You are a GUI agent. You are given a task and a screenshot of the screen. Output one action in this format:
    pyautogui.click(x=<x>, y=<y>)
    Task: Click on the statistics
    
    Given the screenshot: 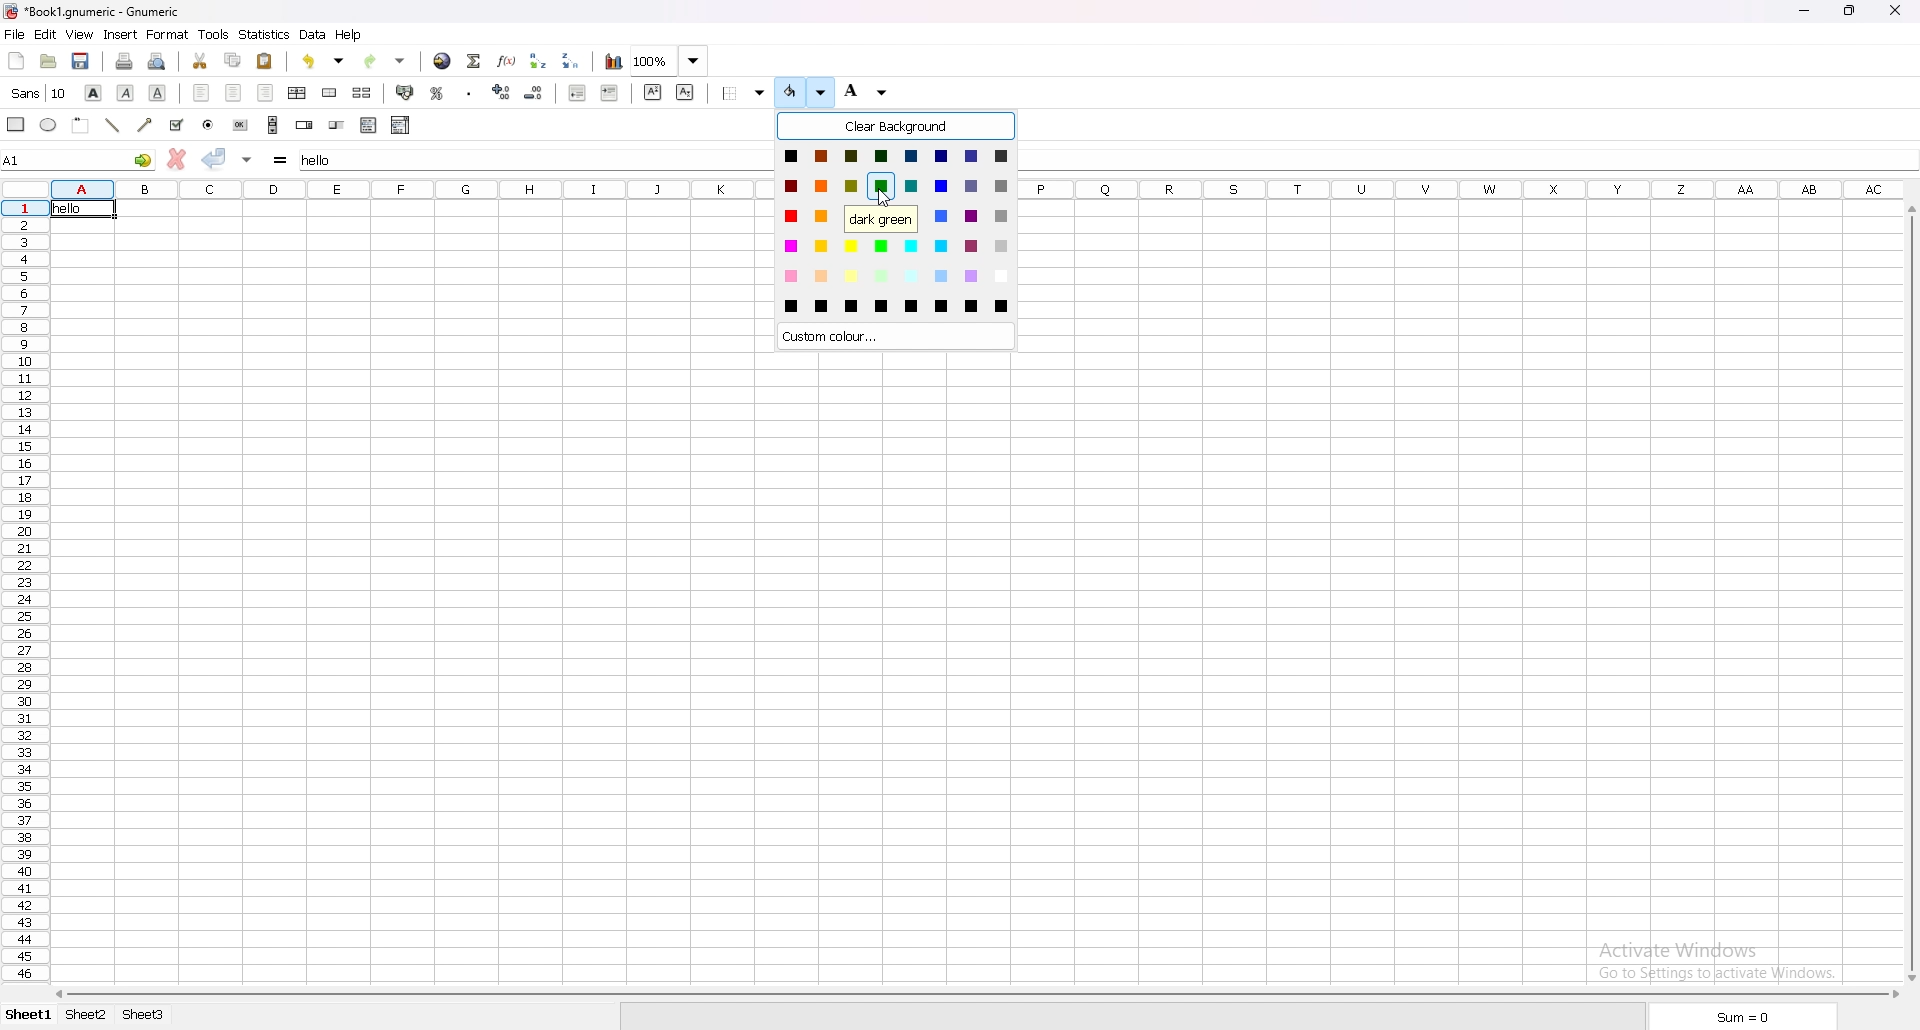 What is the action you would take?
    pyautogui.click(x=264, y=34)
    